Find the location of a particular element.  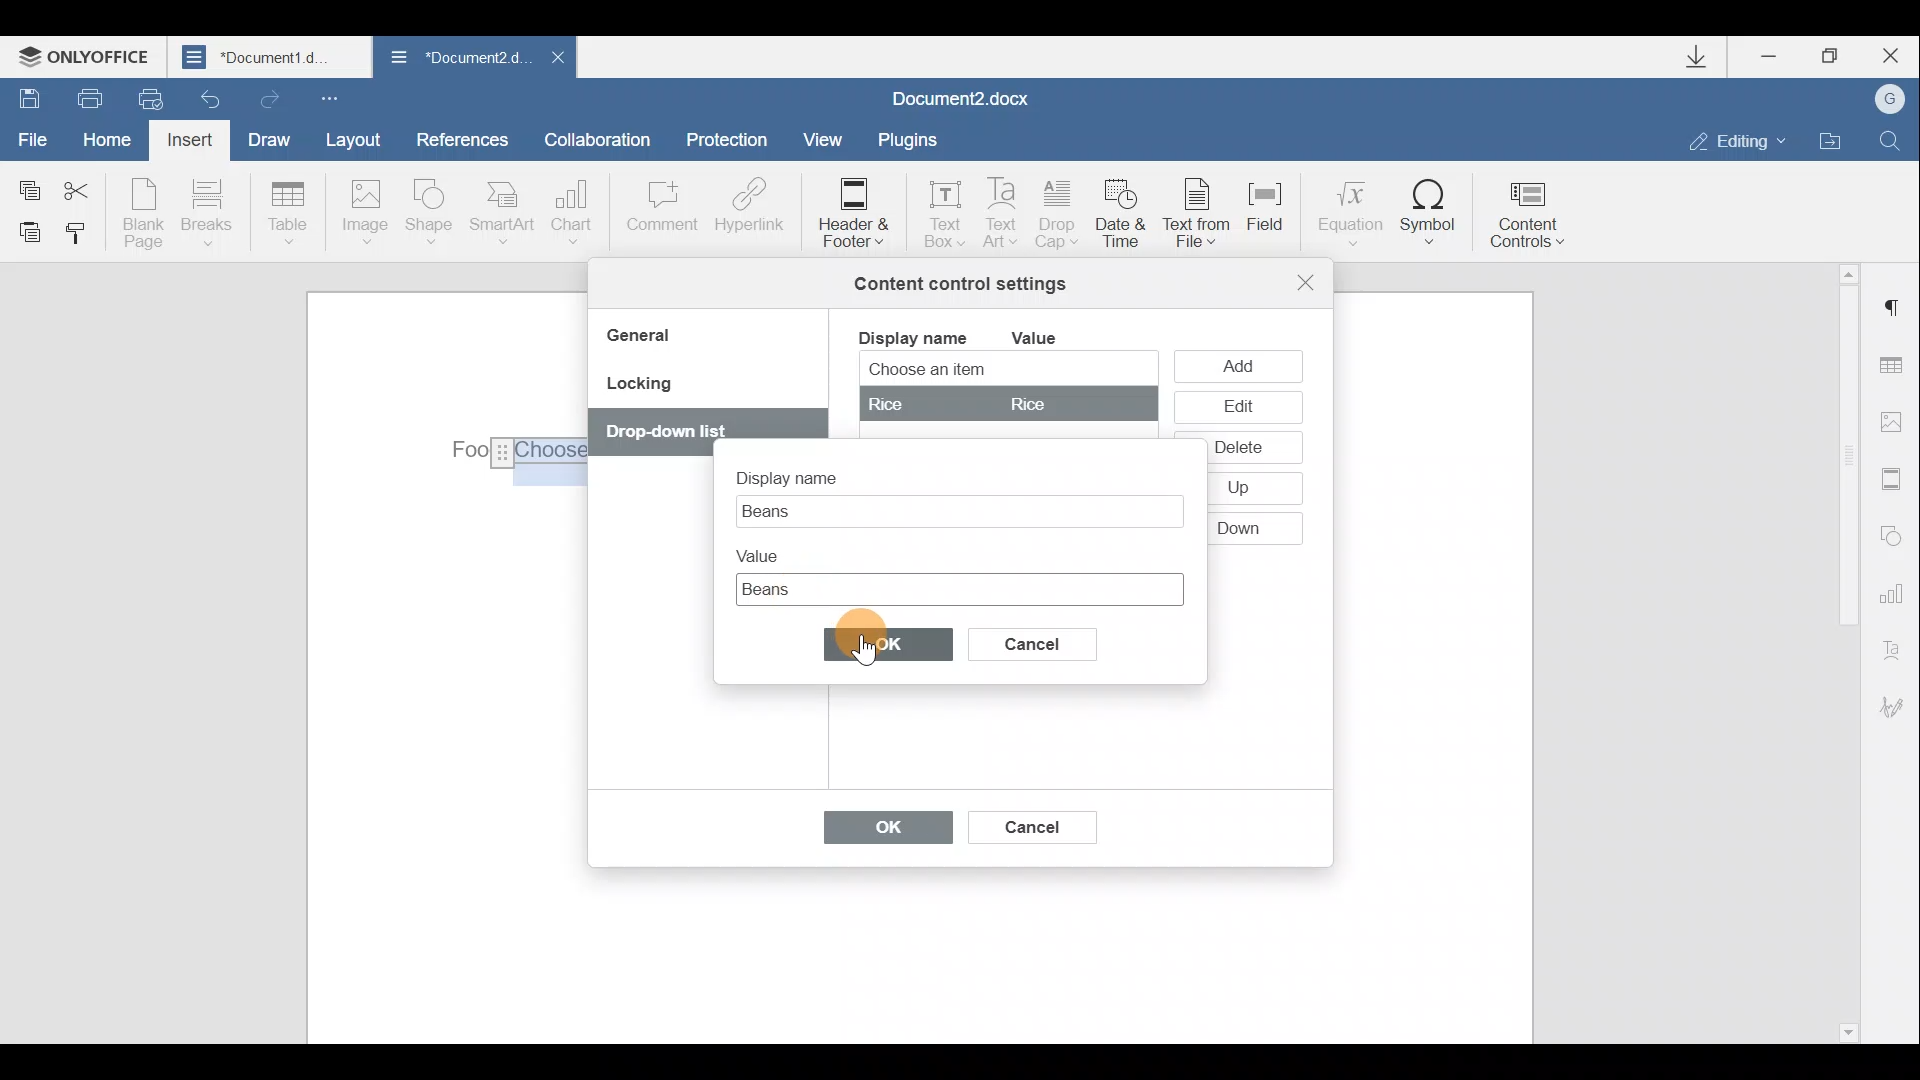

Open file location is located at coordinates (1830, 138).